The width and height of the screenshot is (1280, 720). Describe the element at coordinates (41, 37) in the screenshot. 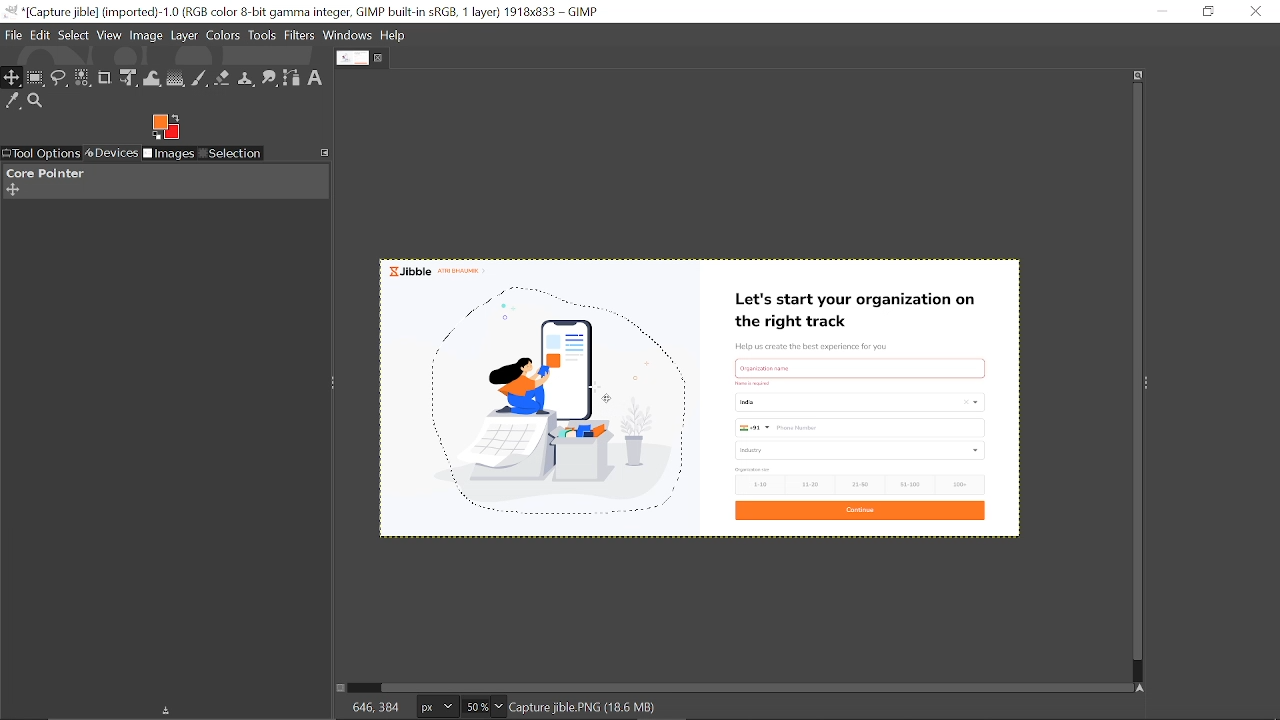

I see `Edit` at that location.